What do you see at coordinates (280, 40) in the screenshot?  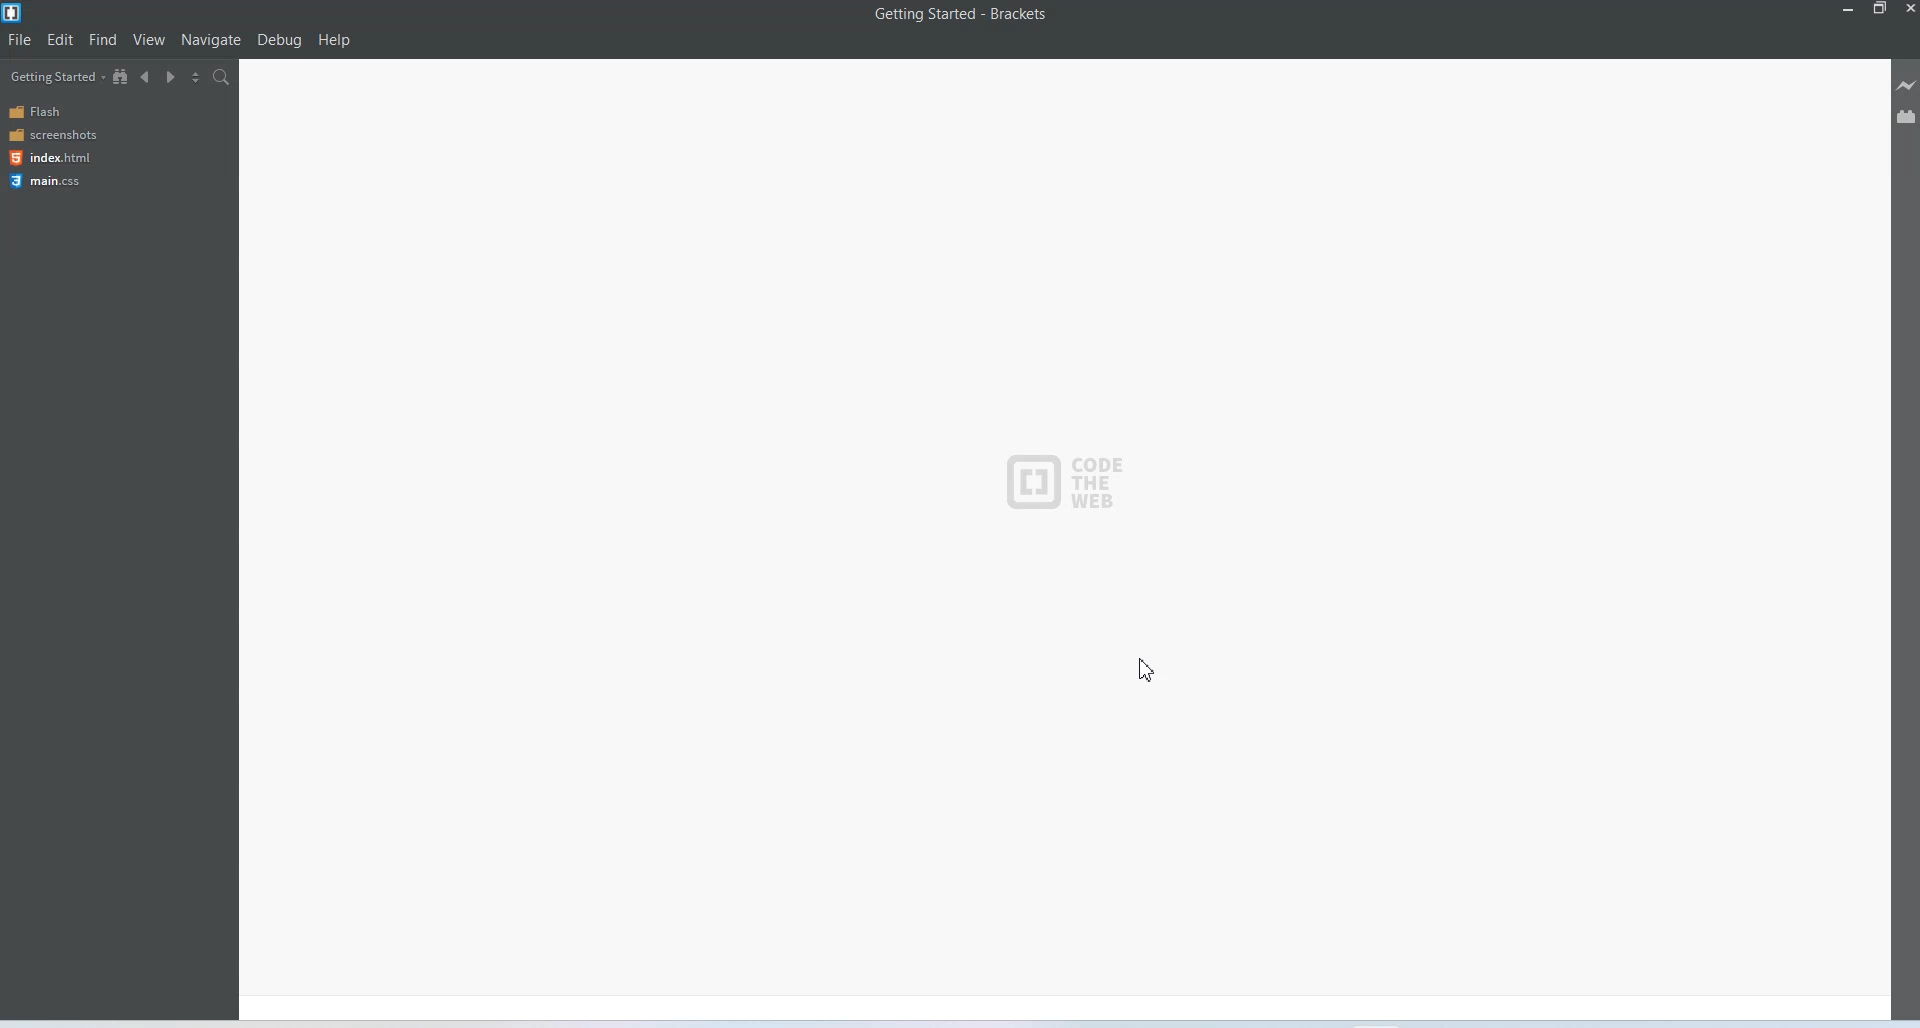 I see `Debug` at bounding box center [280, 40].